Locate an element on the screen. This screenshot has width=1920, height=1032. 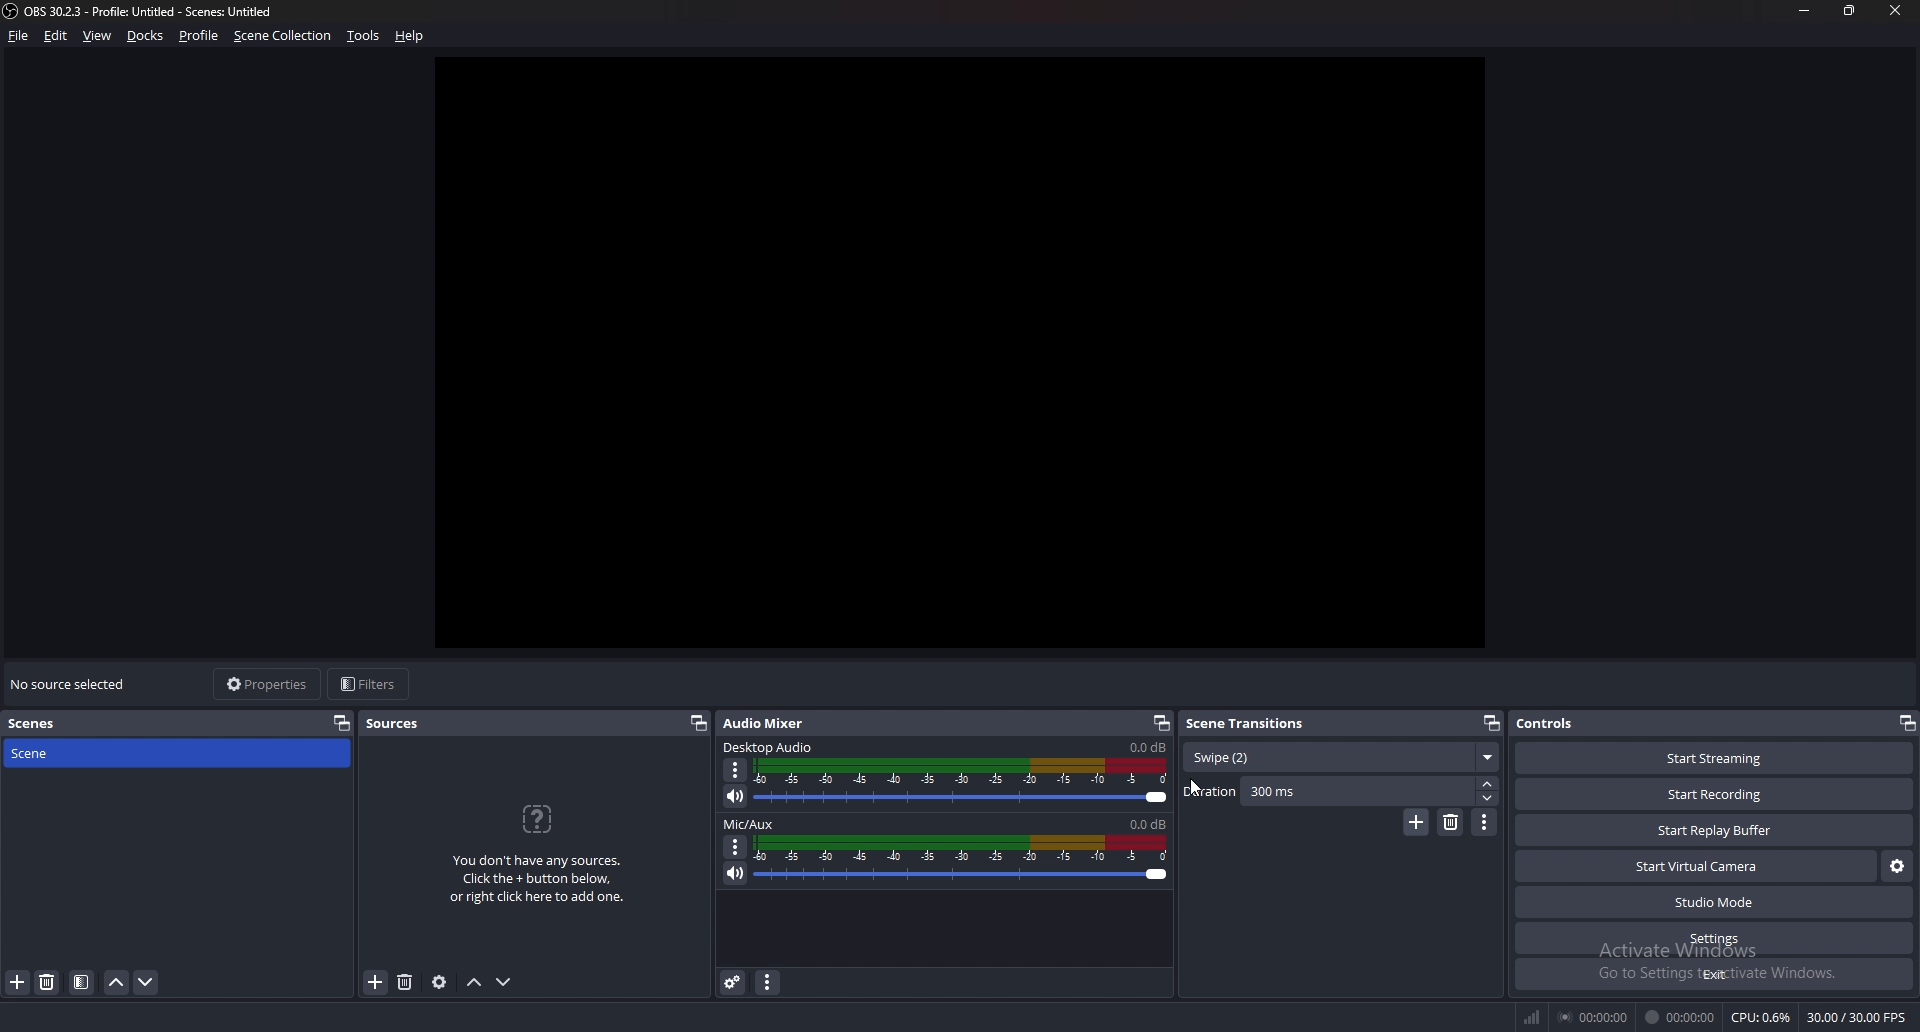
tools is located at coordinates (364, 37).